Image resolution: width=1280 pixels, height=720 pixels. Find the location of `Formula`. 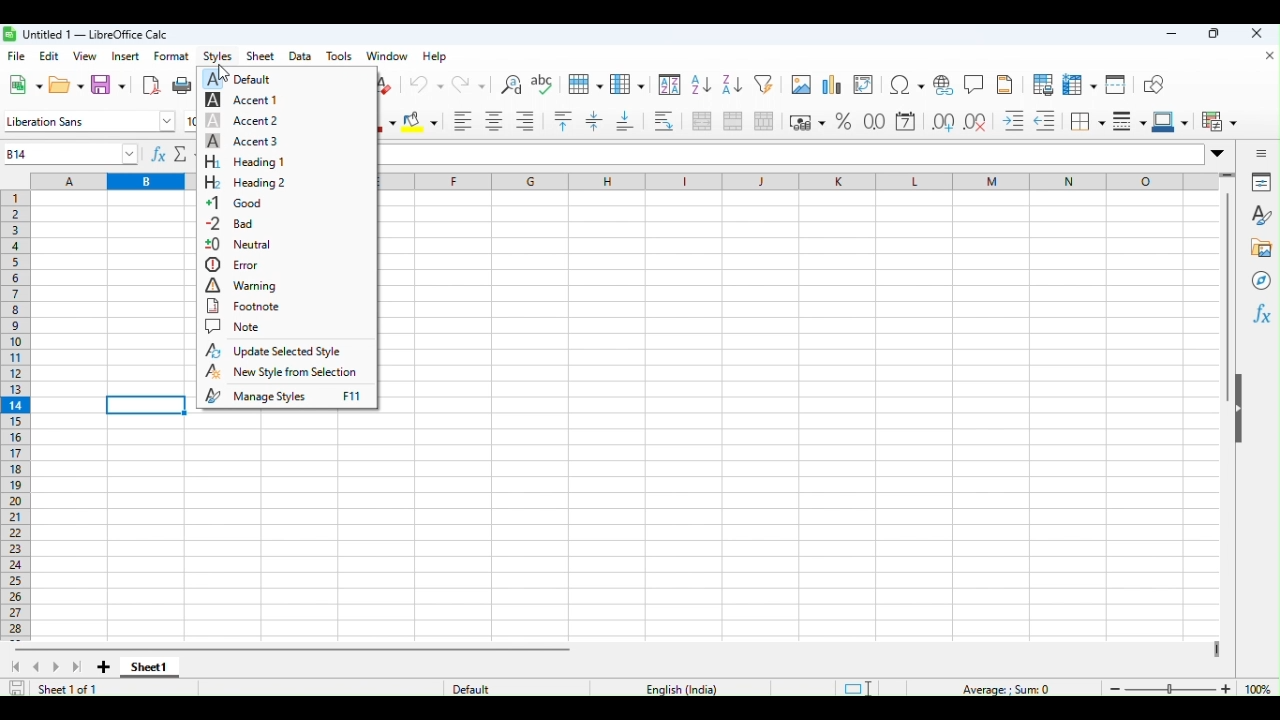

Formula is located at coordinates (170, 153).